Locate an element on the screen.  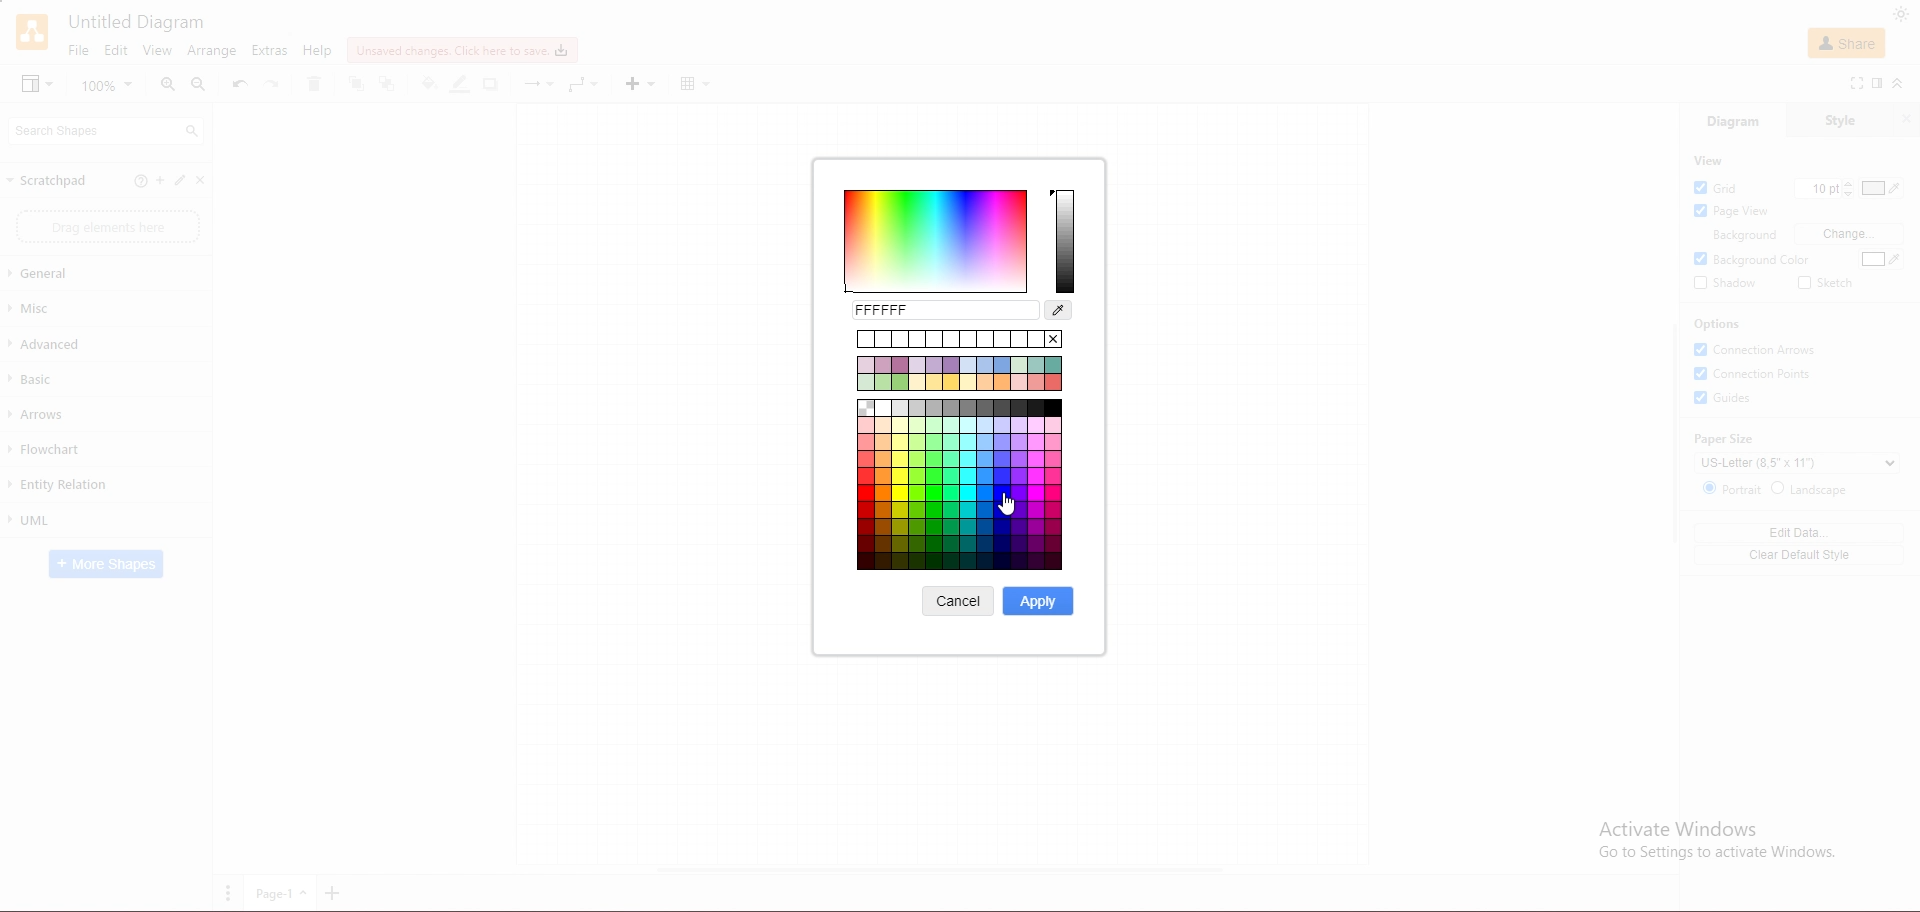
color options is located at coordinates (923, 503).